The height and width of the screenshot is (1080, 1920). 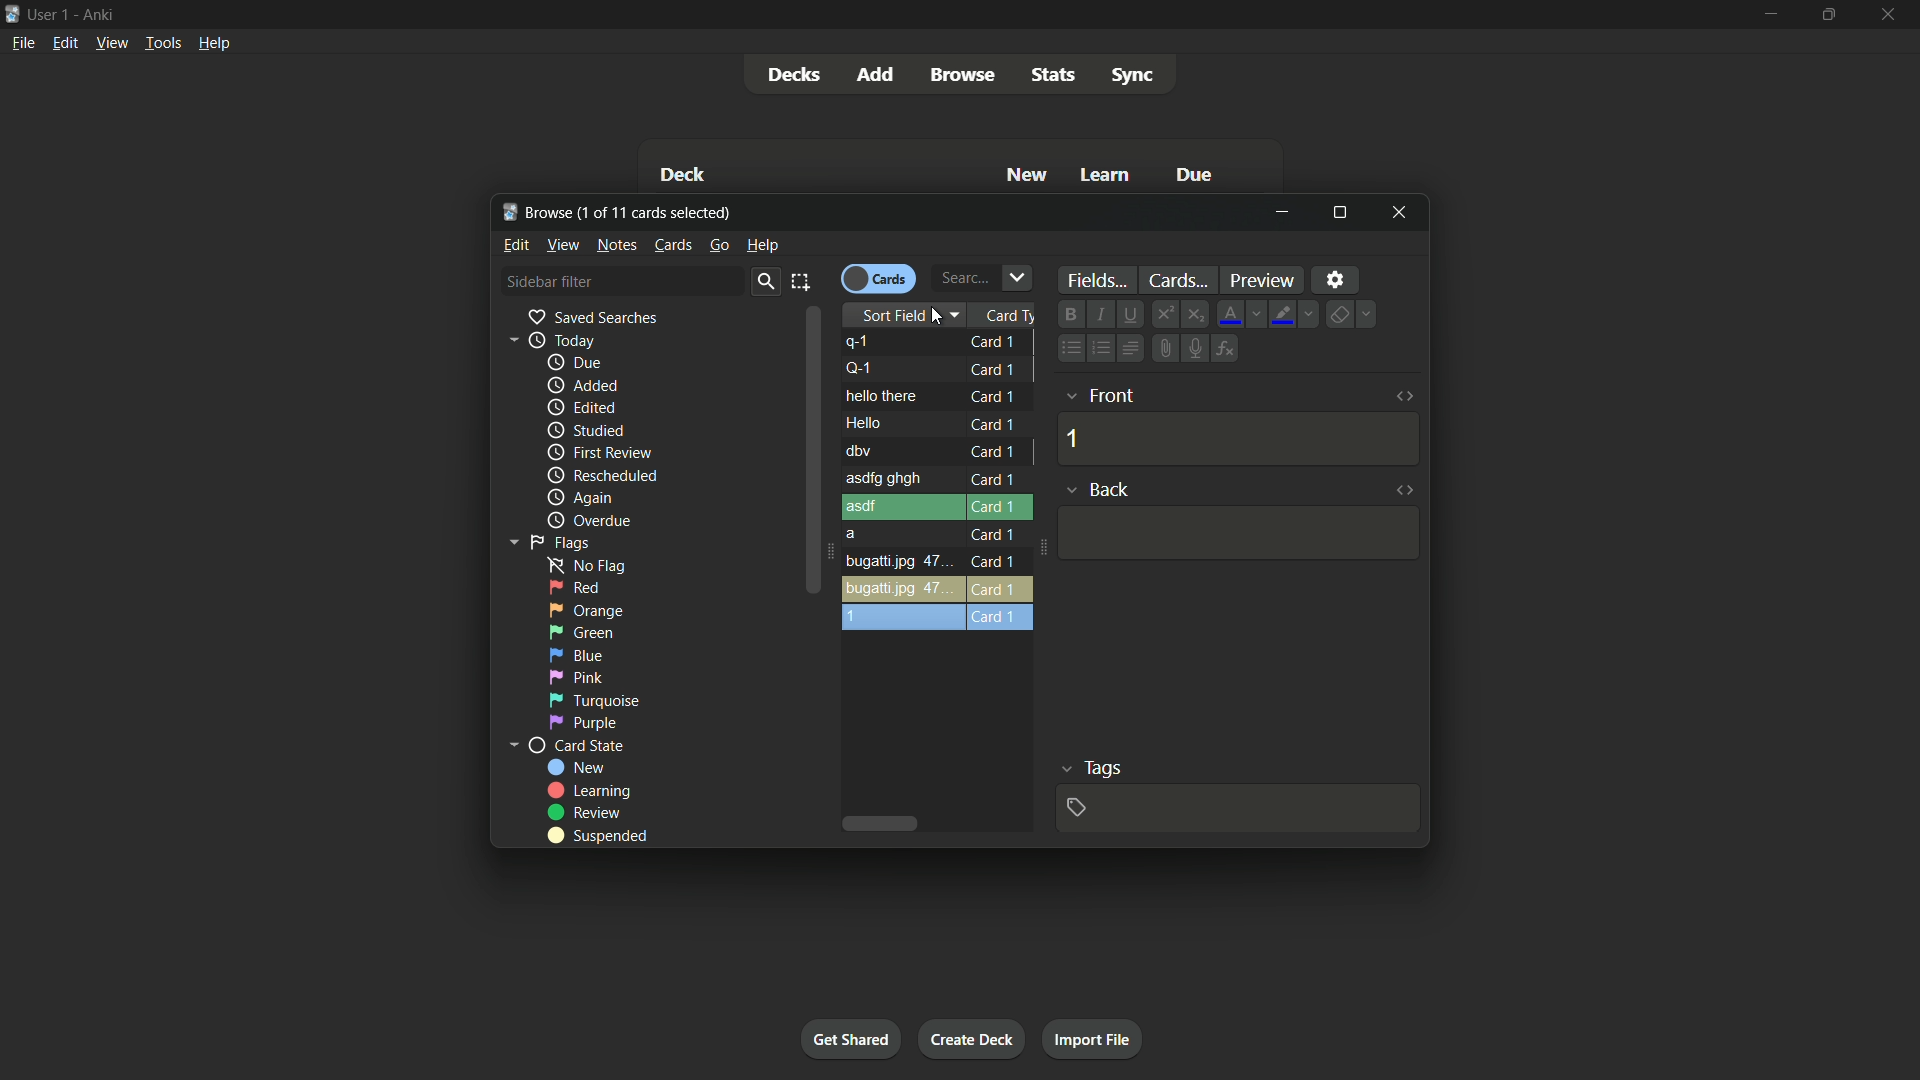 I want to click on suspended, so click(x=597, y=836).